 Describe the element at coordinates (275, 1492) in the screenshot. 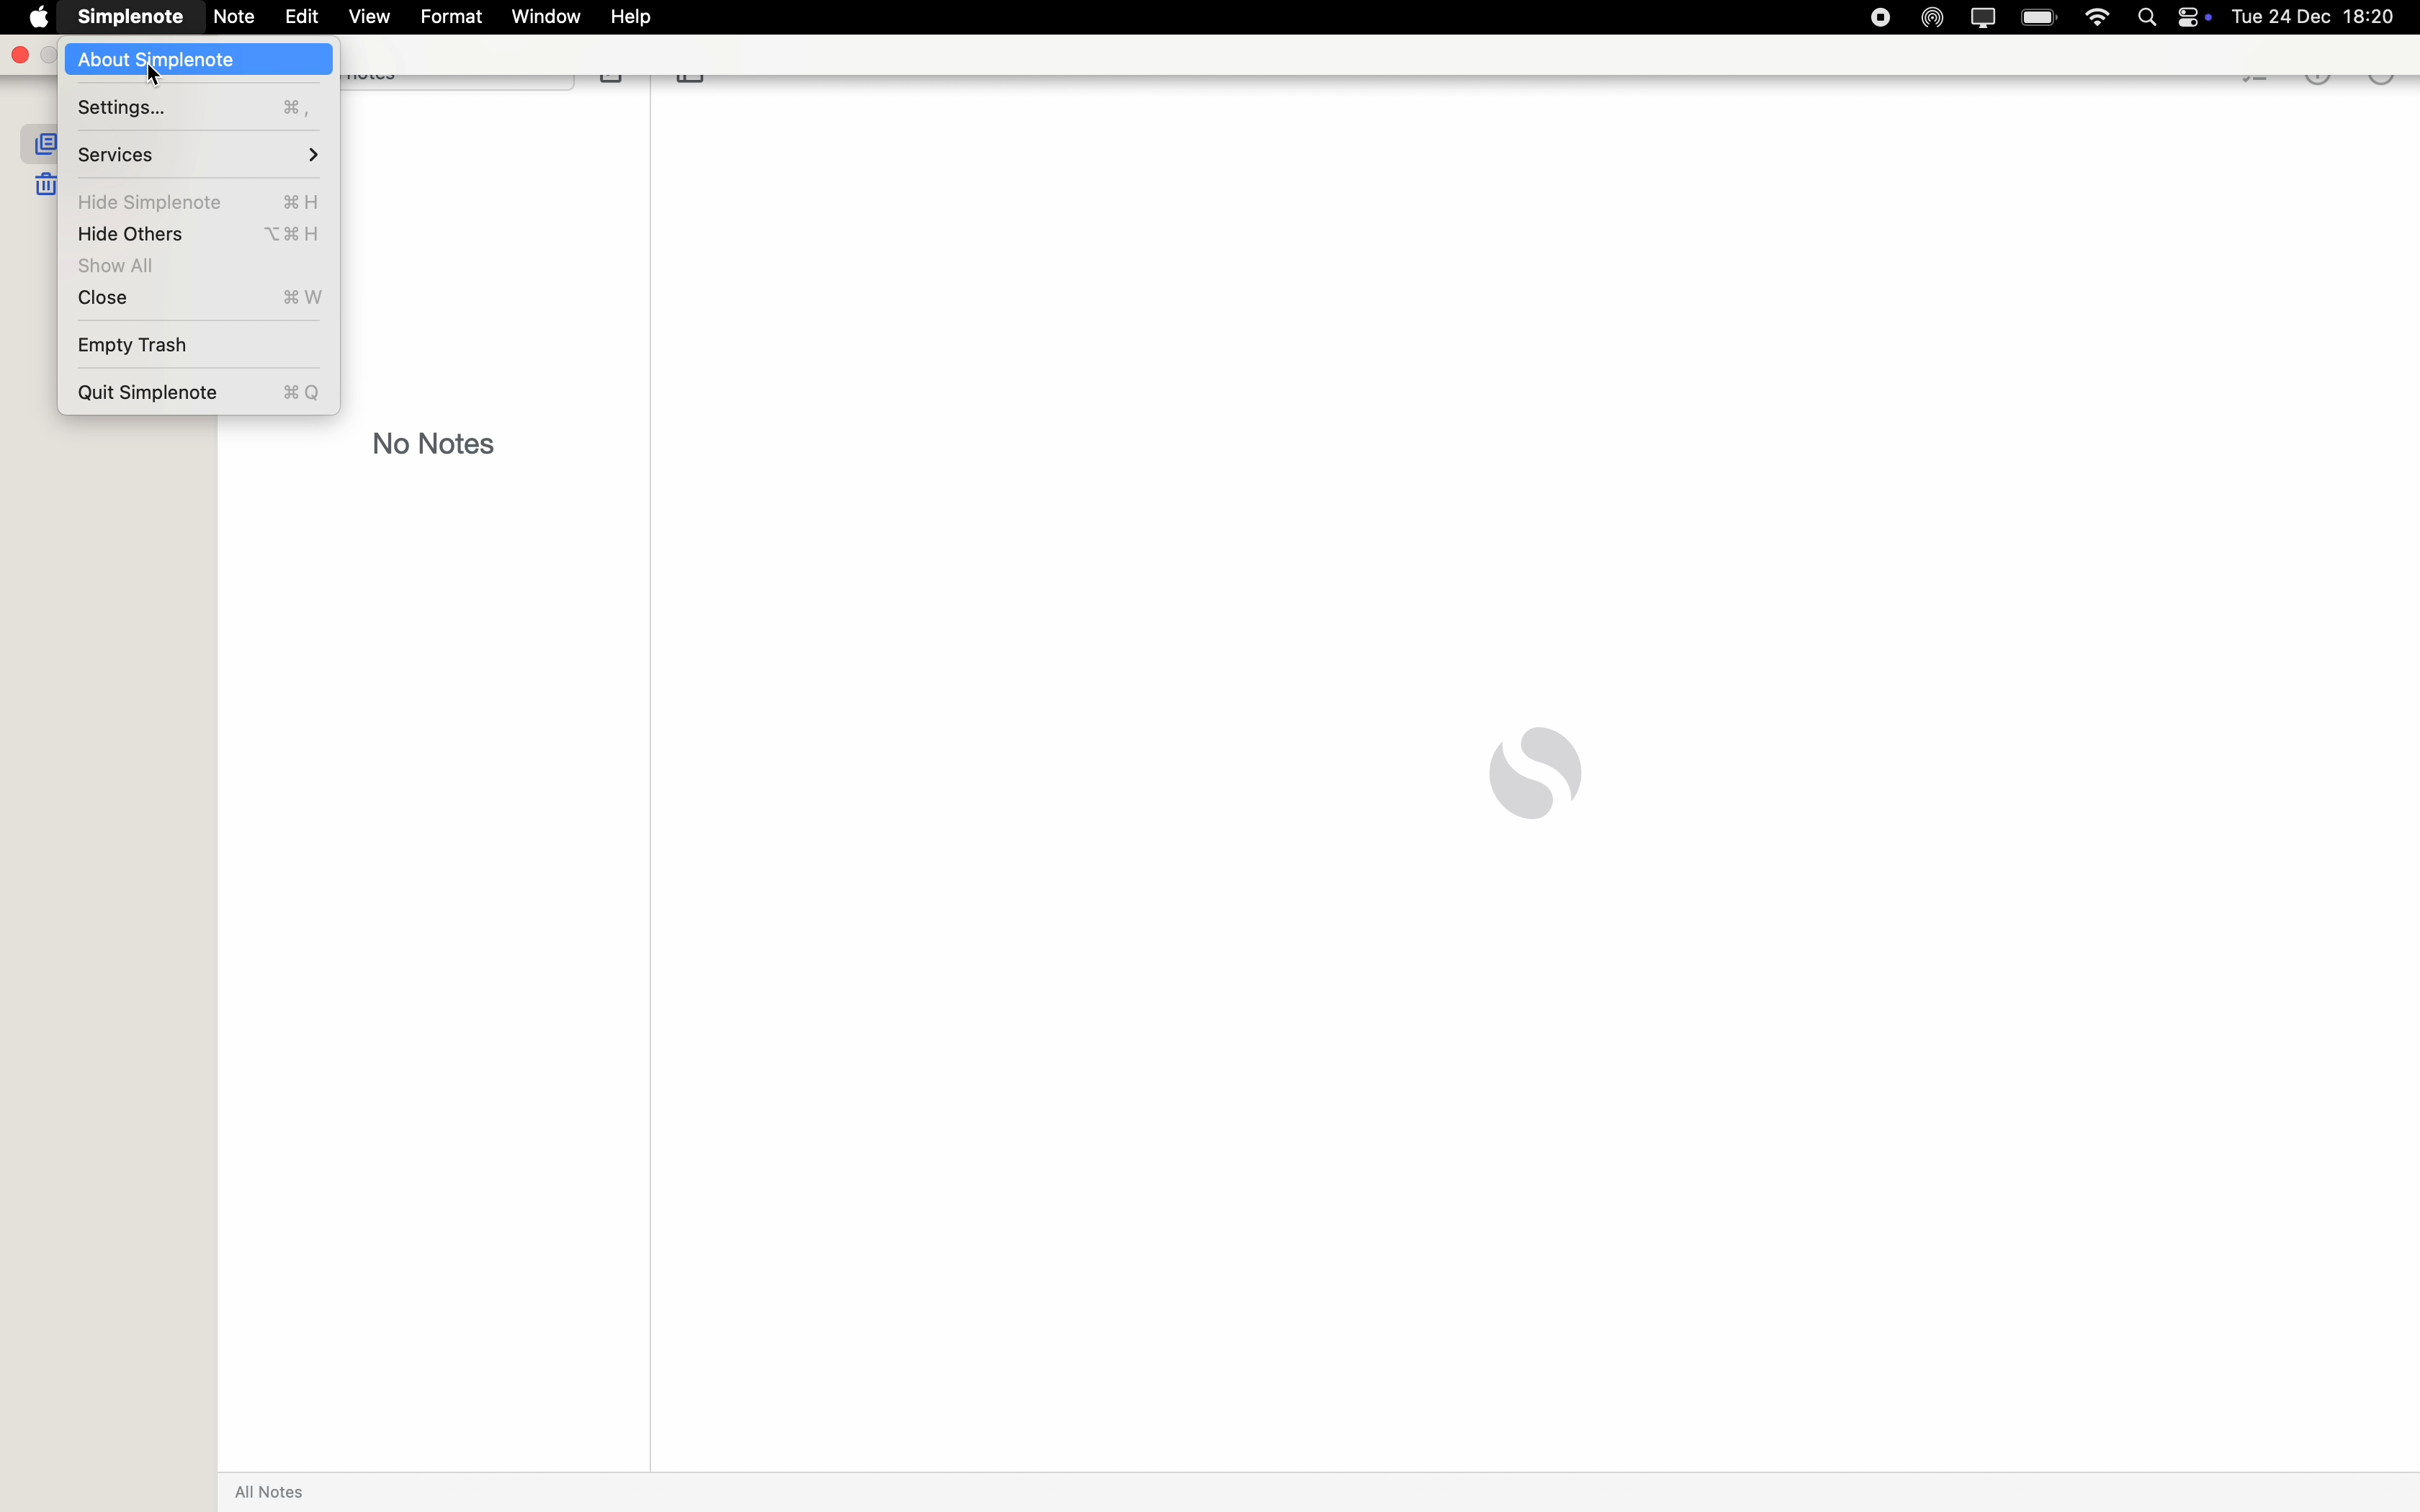

I see `all notes` at that location.